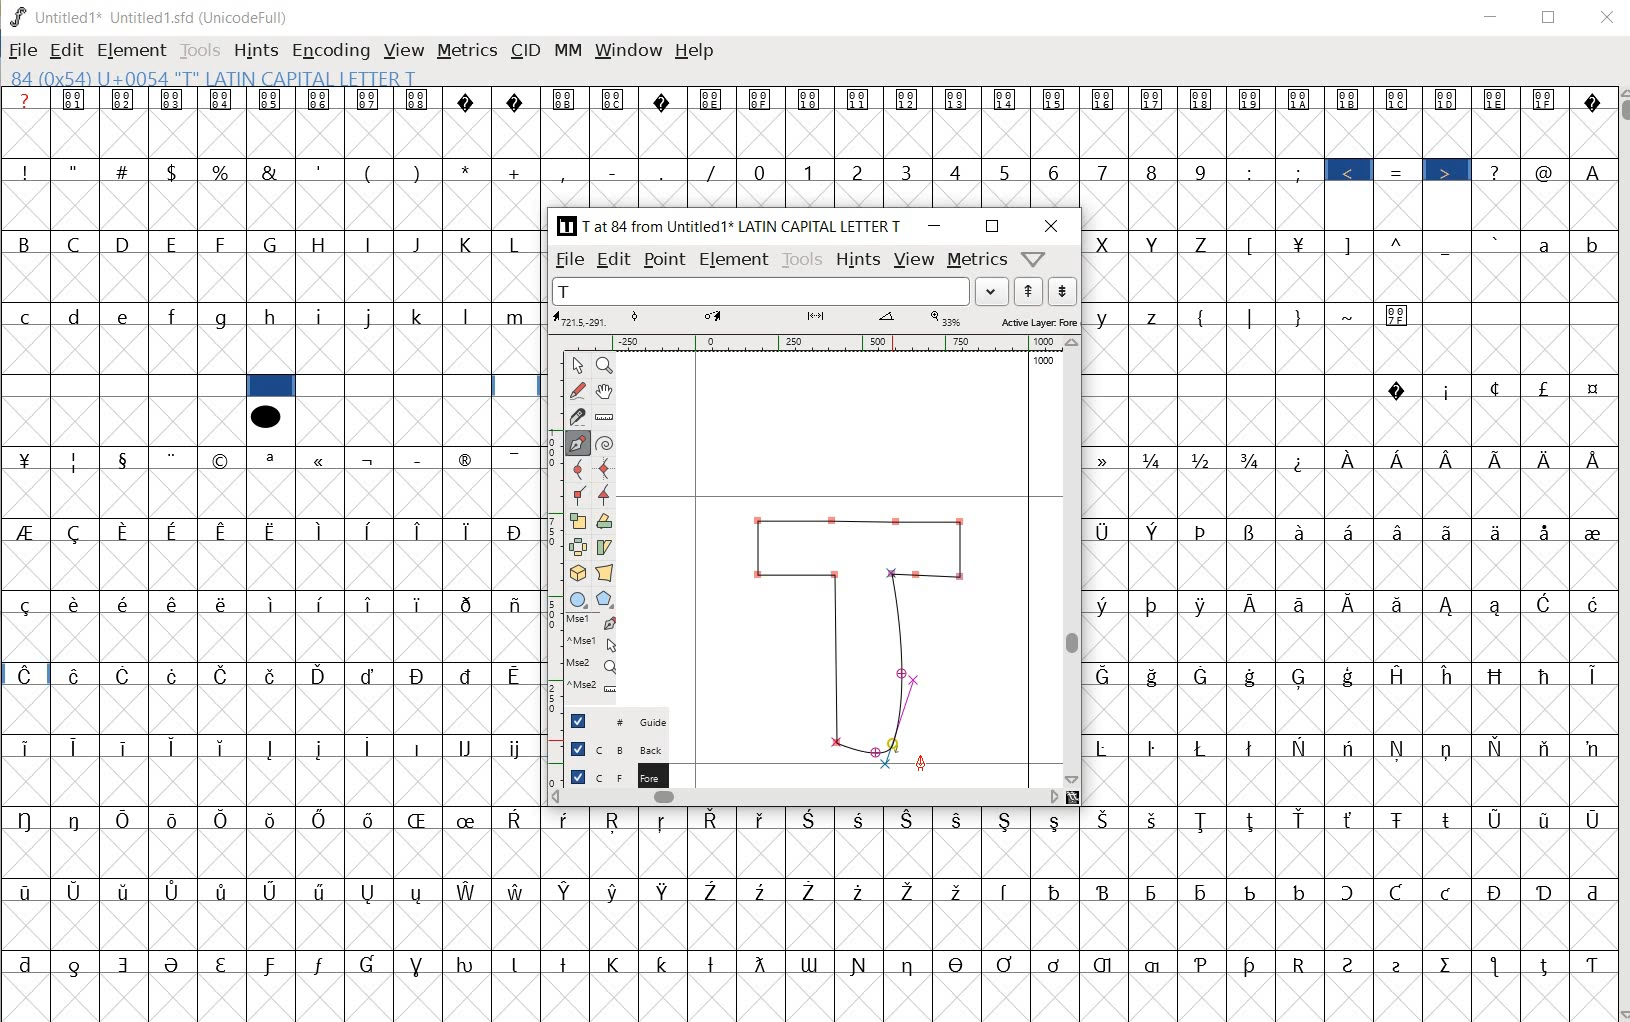 This screenshot has height=1022, width=1630. Describe the element at coordinates (517, 890) in the screenshot. I see `Symbol` at that location.